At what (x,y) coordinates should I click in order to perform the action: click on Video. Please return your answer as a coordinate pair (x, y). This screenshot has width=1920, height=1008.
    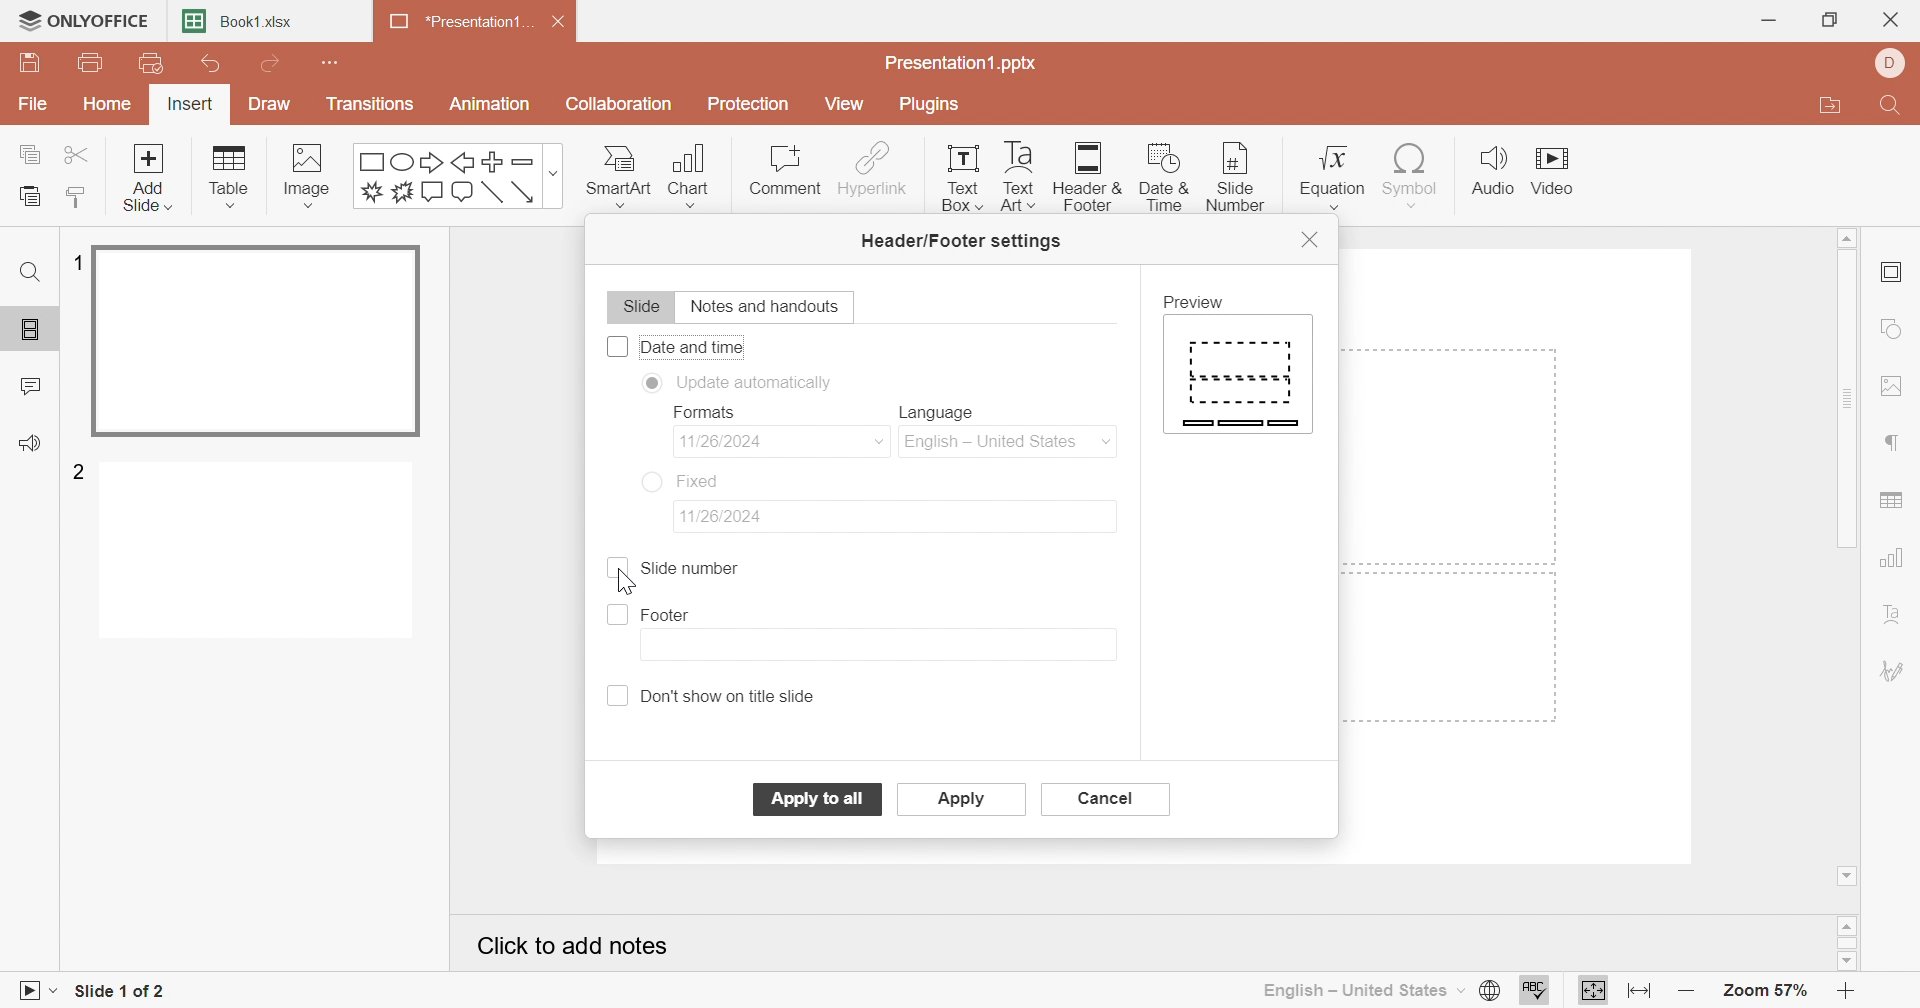
    Looking at the image, I should click on (1561, 174).